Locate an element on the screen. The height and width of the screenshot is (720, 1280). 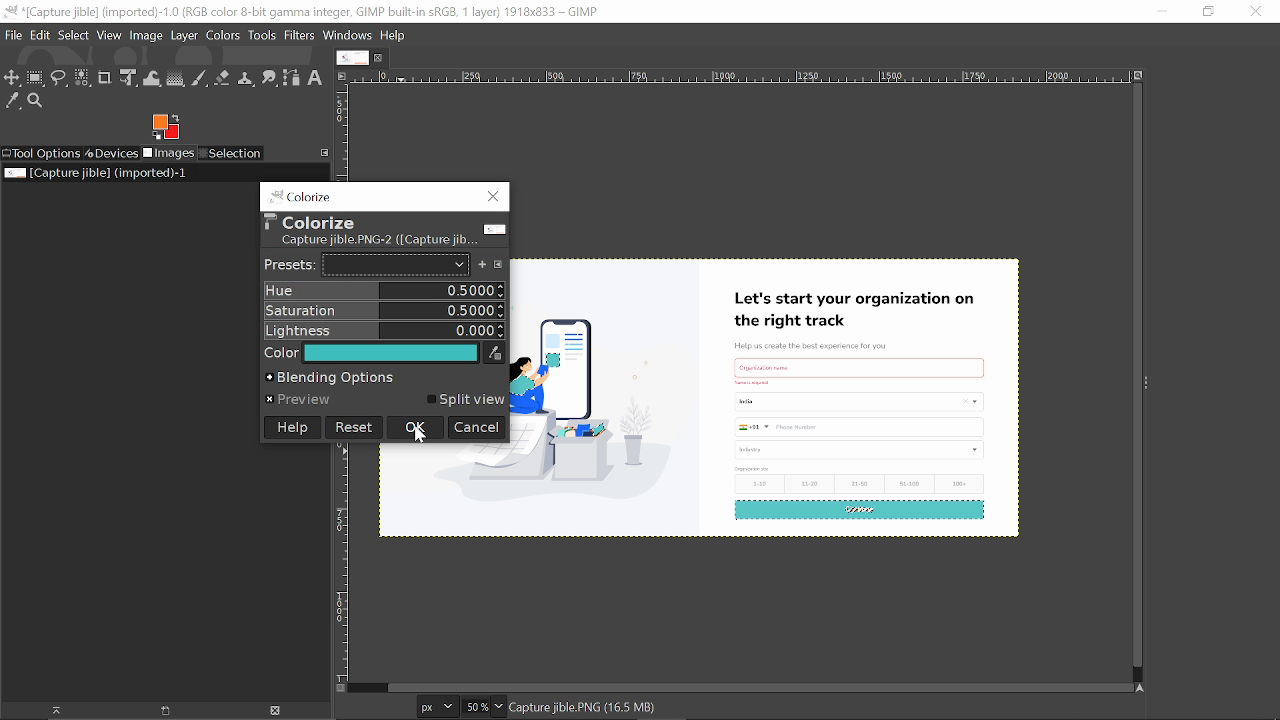
cursor is located at coordinates (424, 441).